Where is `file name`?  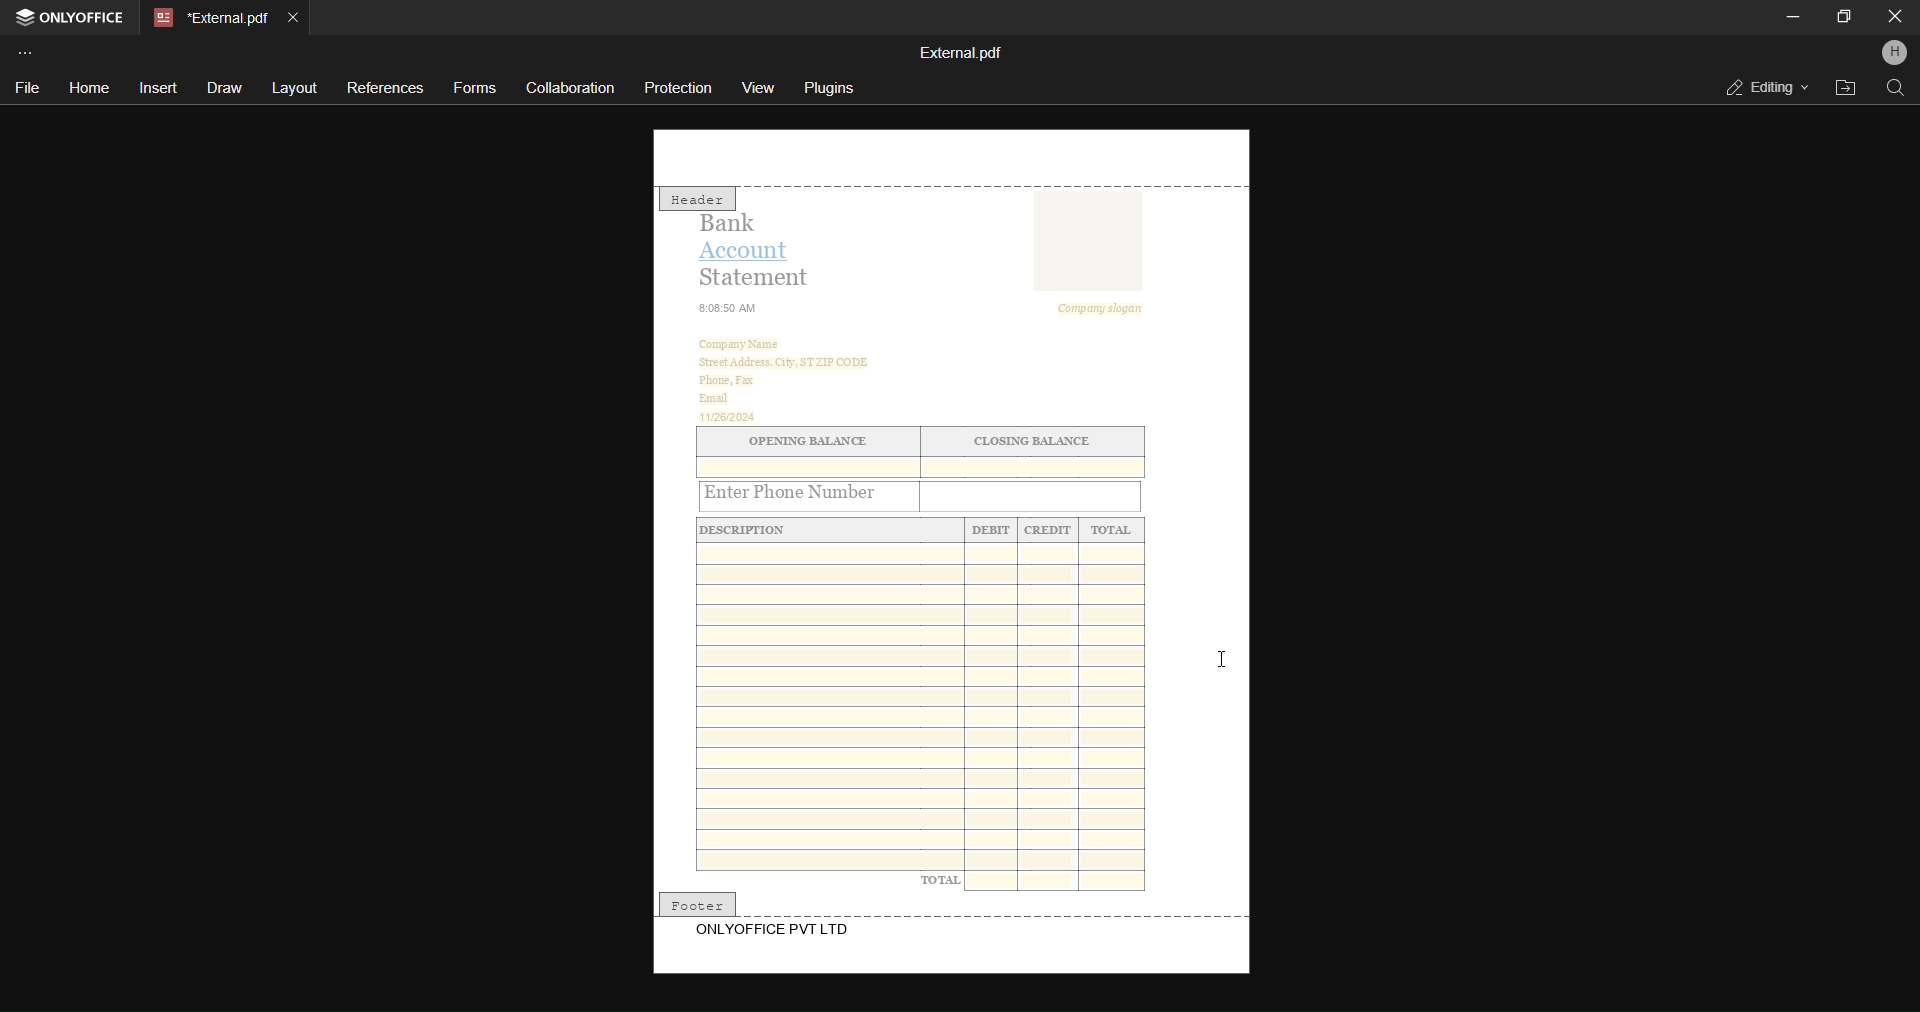 file name is located at coordinates (961, 51).